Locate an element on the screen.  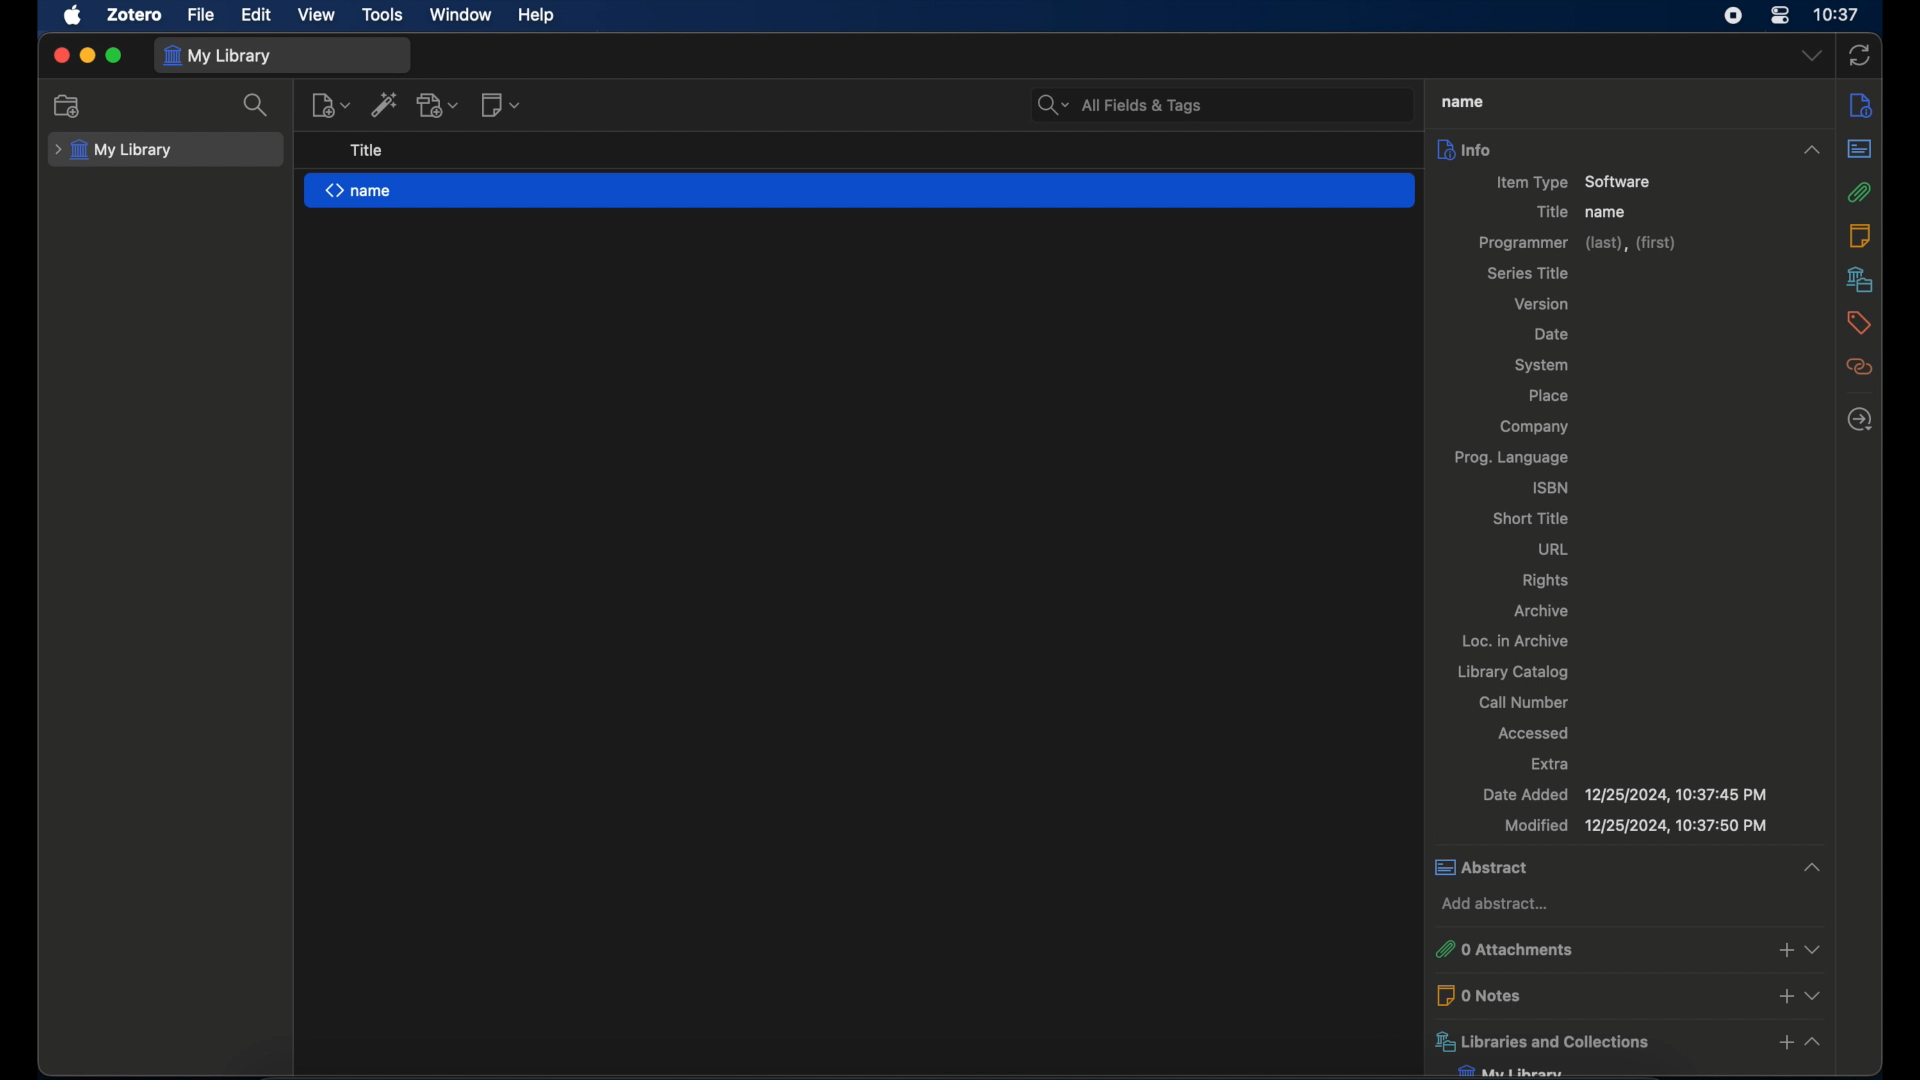
add item  by identifier is located at coordinates (385, 107).